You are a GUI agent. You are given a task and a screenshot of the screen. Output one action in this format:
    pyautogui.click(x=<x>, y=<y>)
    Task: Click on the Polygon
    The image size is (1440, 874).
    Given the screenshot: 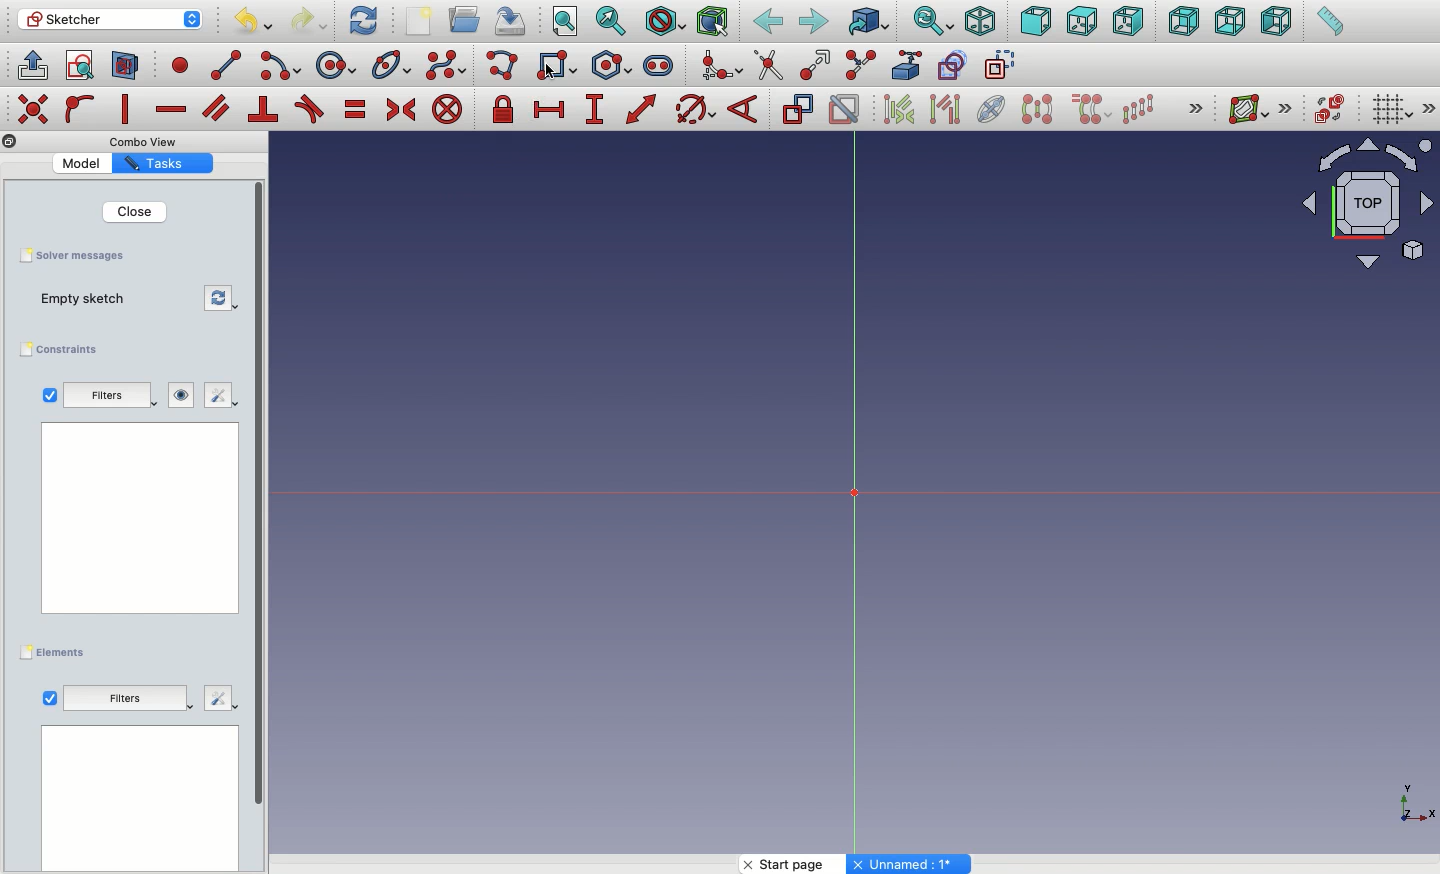 What is the action you would take?
    pyautogui.click(x=615, y=66)
    